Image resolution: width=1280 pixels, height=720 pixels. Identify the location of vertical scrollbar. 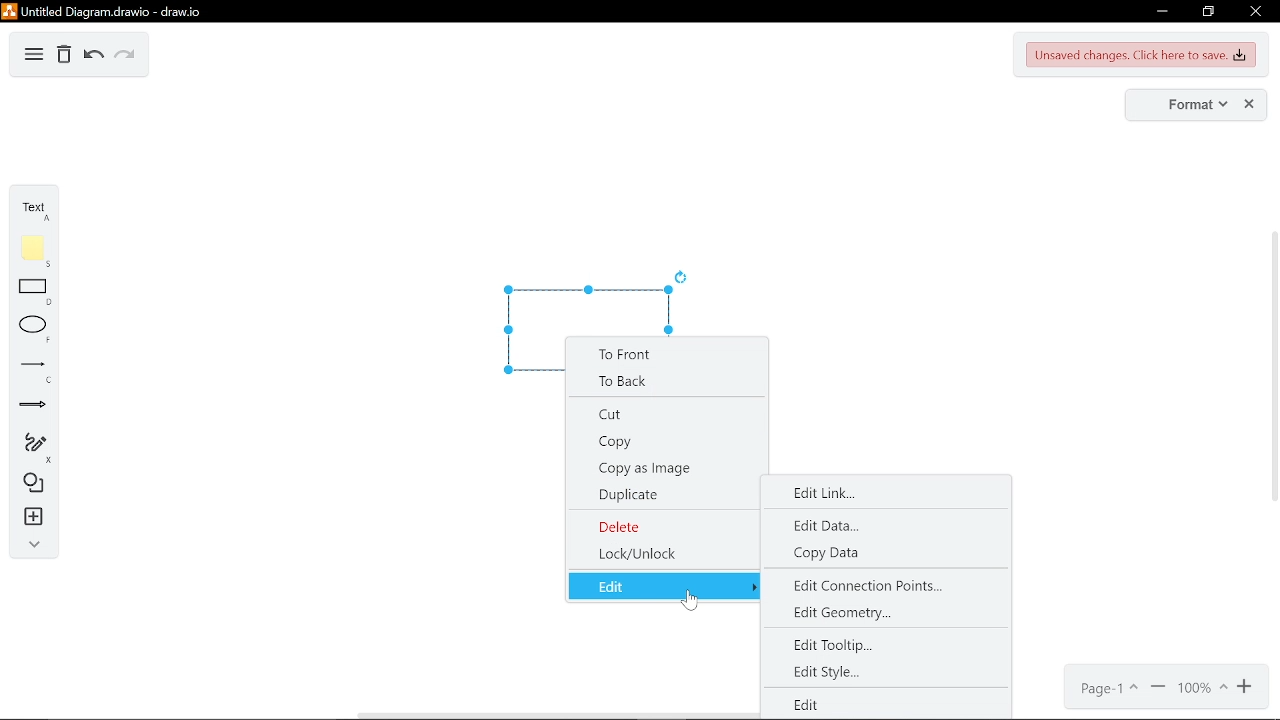
(1272, 371).